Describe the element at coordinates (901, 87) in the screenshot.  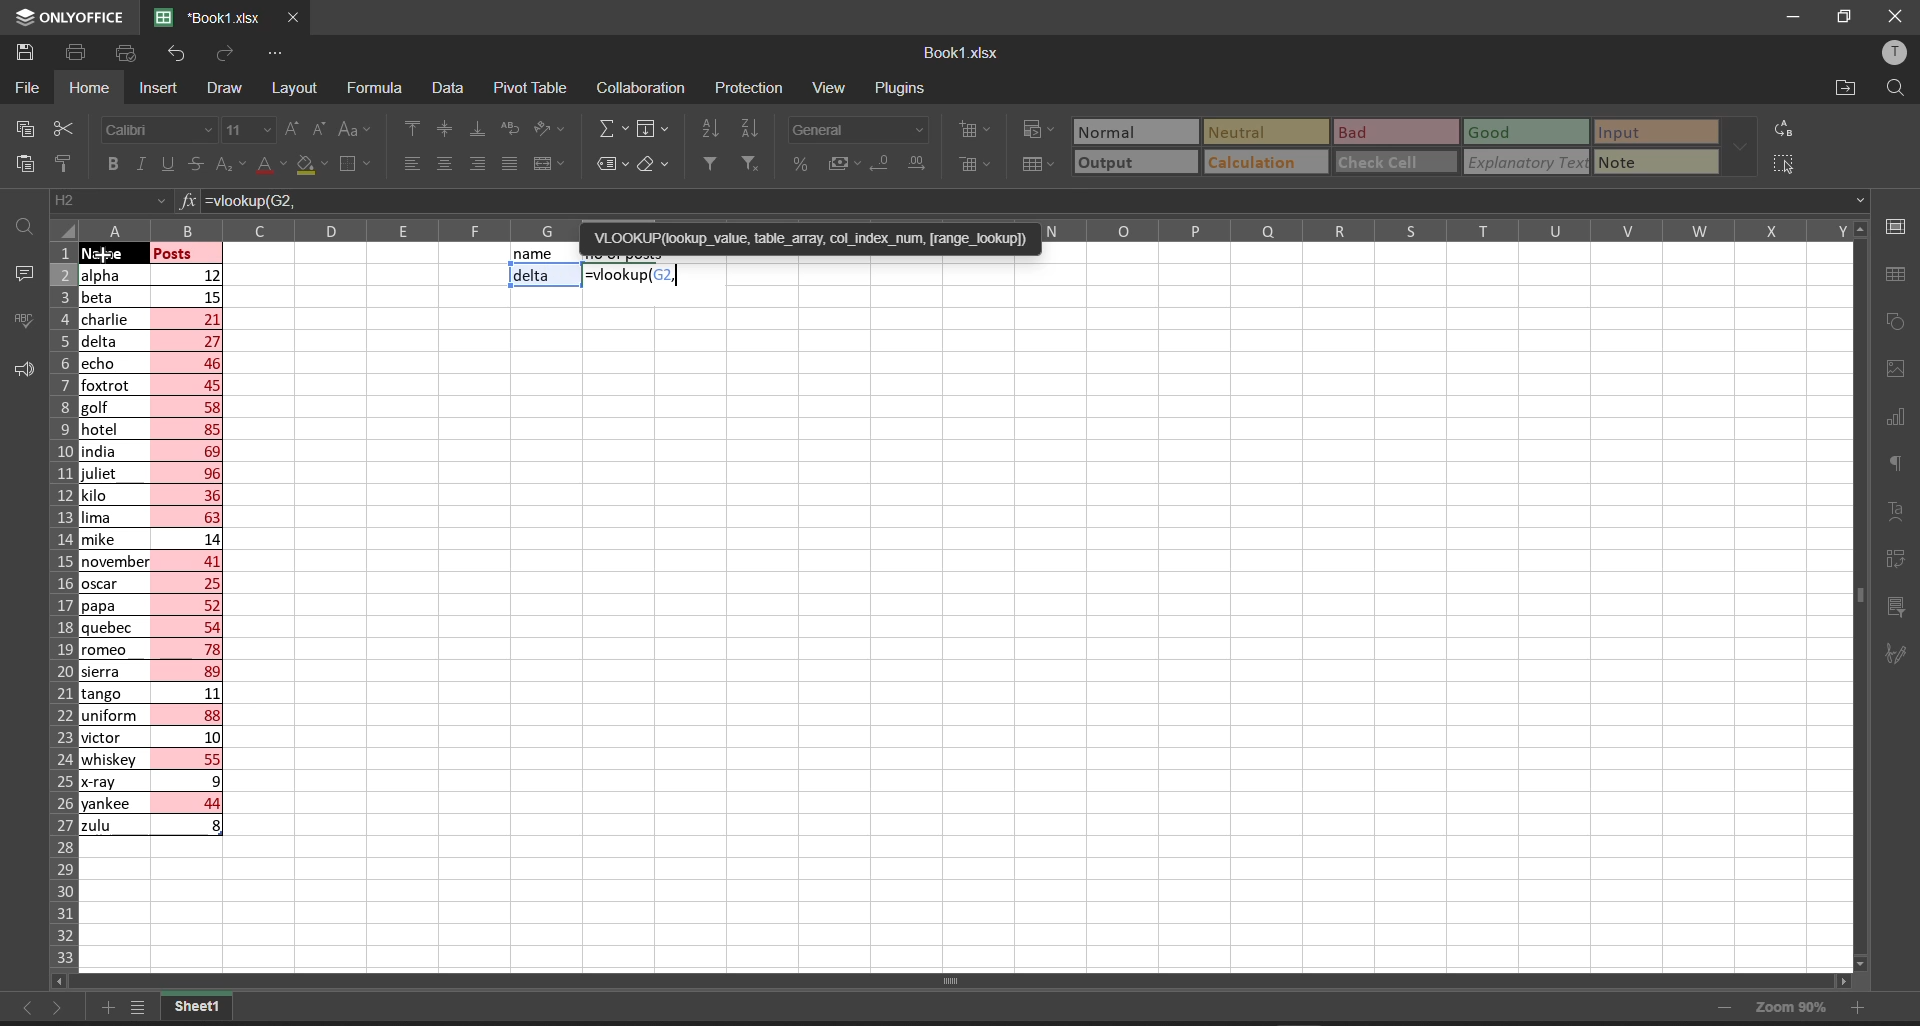
I see `plugins` at that location.